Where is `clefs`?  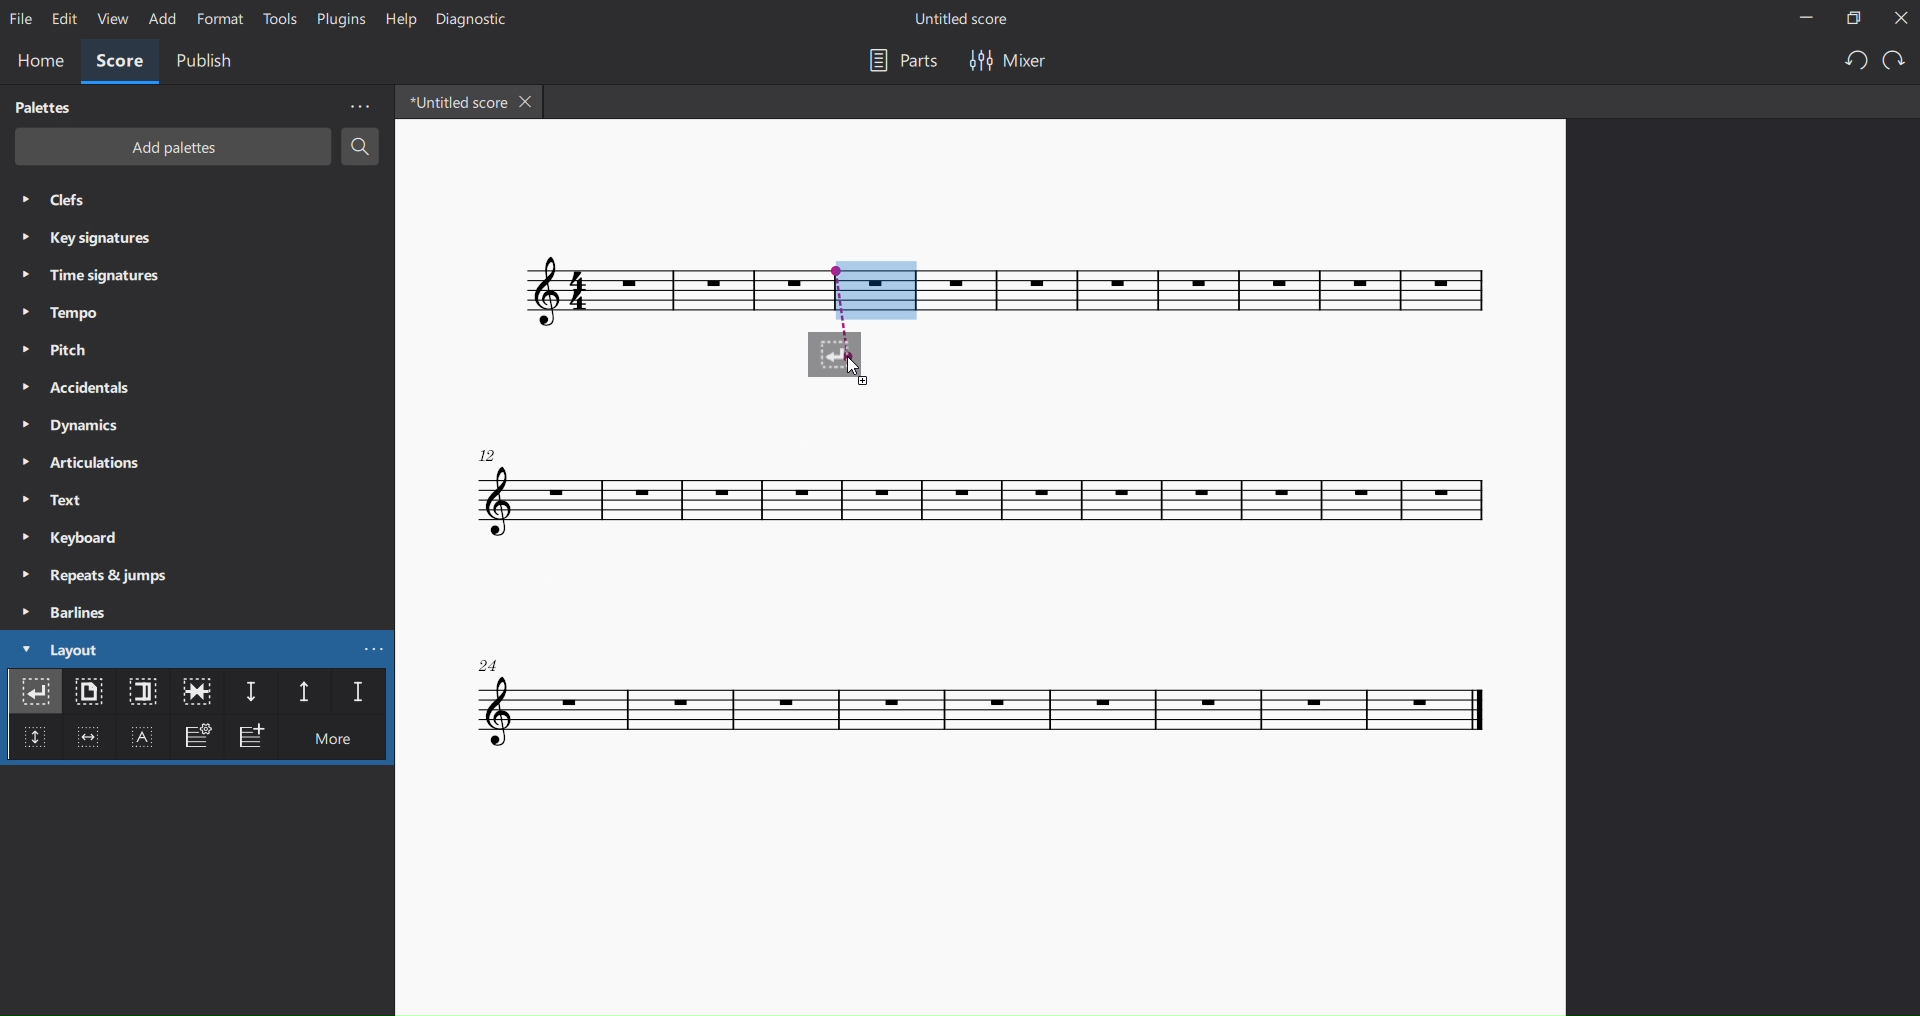
clefs is located at coordinates (63, 202).